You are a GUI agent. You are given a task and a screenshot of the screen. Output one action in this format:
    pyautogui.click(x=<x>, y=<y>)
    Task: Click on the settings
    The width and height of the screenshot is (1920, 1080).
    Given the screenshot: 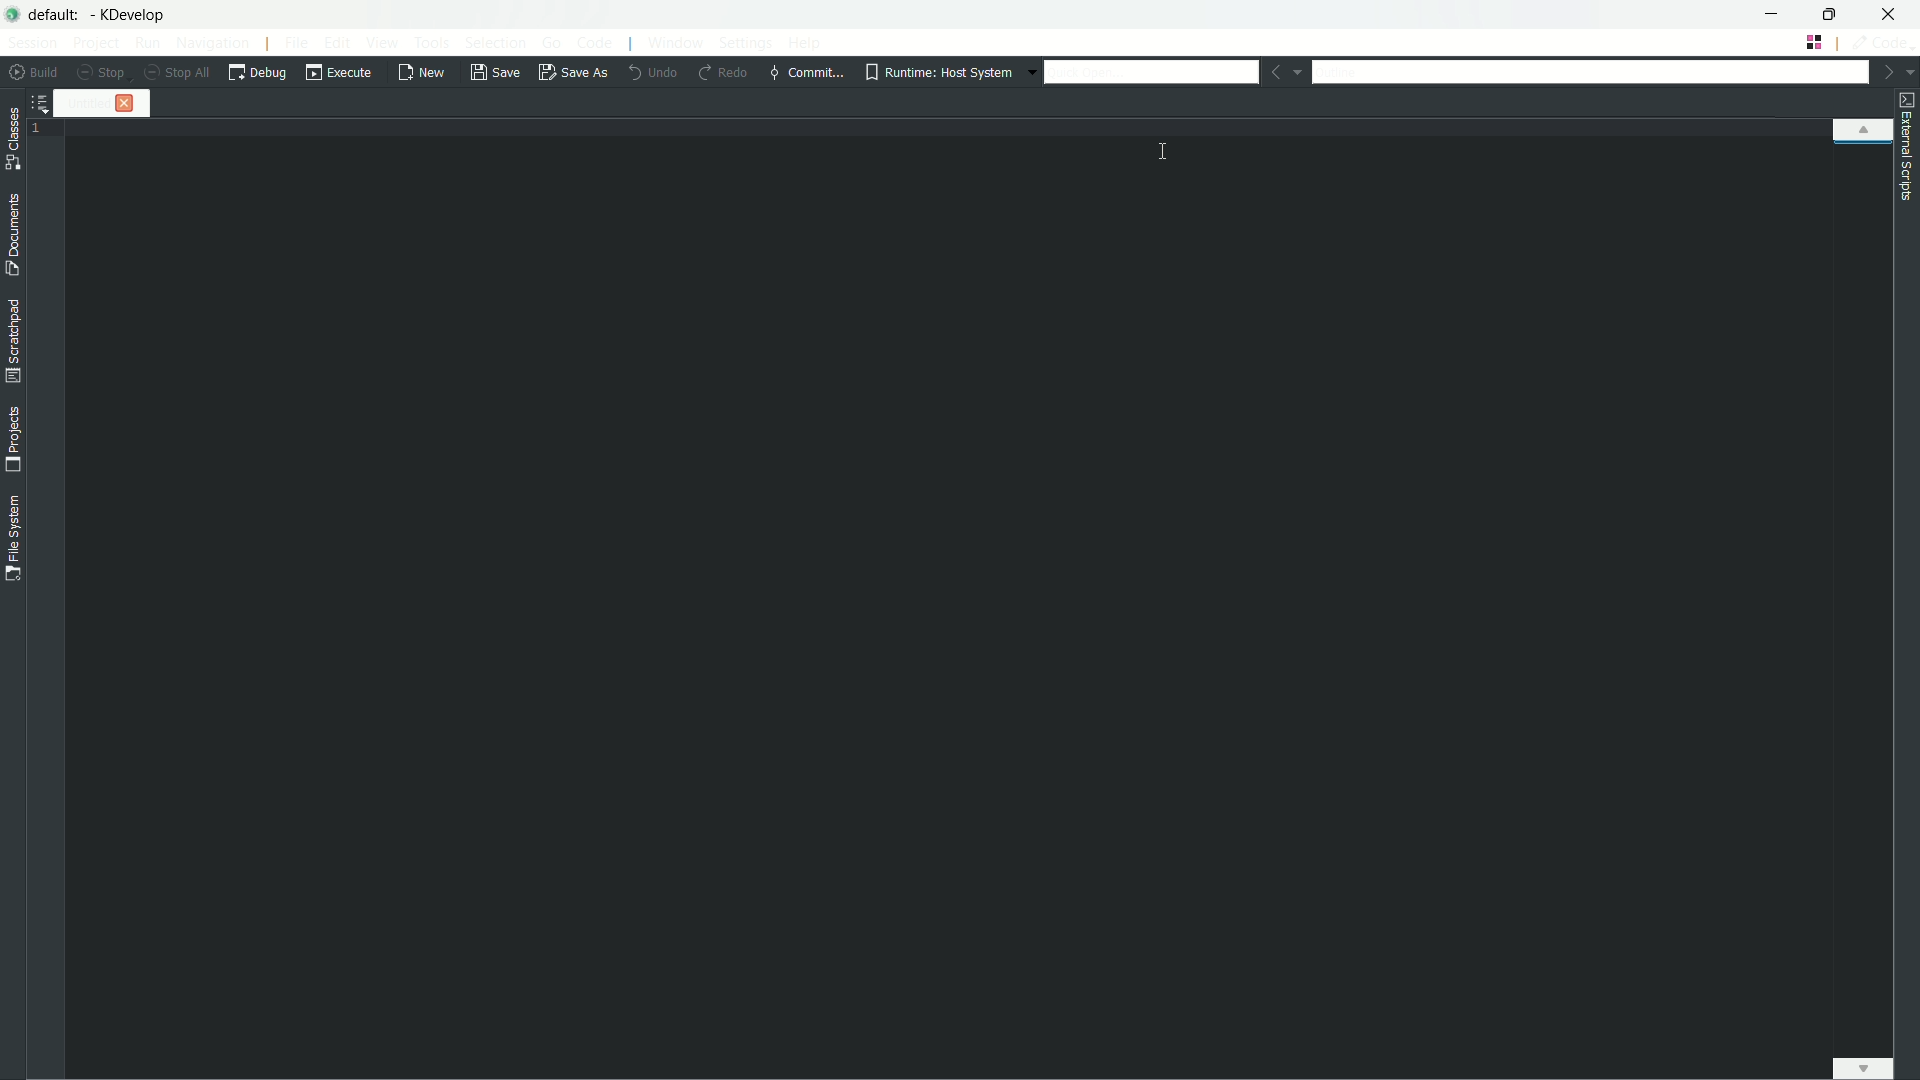 What is the action you would take?
    pyautogui.click(x=745, y=43)
    